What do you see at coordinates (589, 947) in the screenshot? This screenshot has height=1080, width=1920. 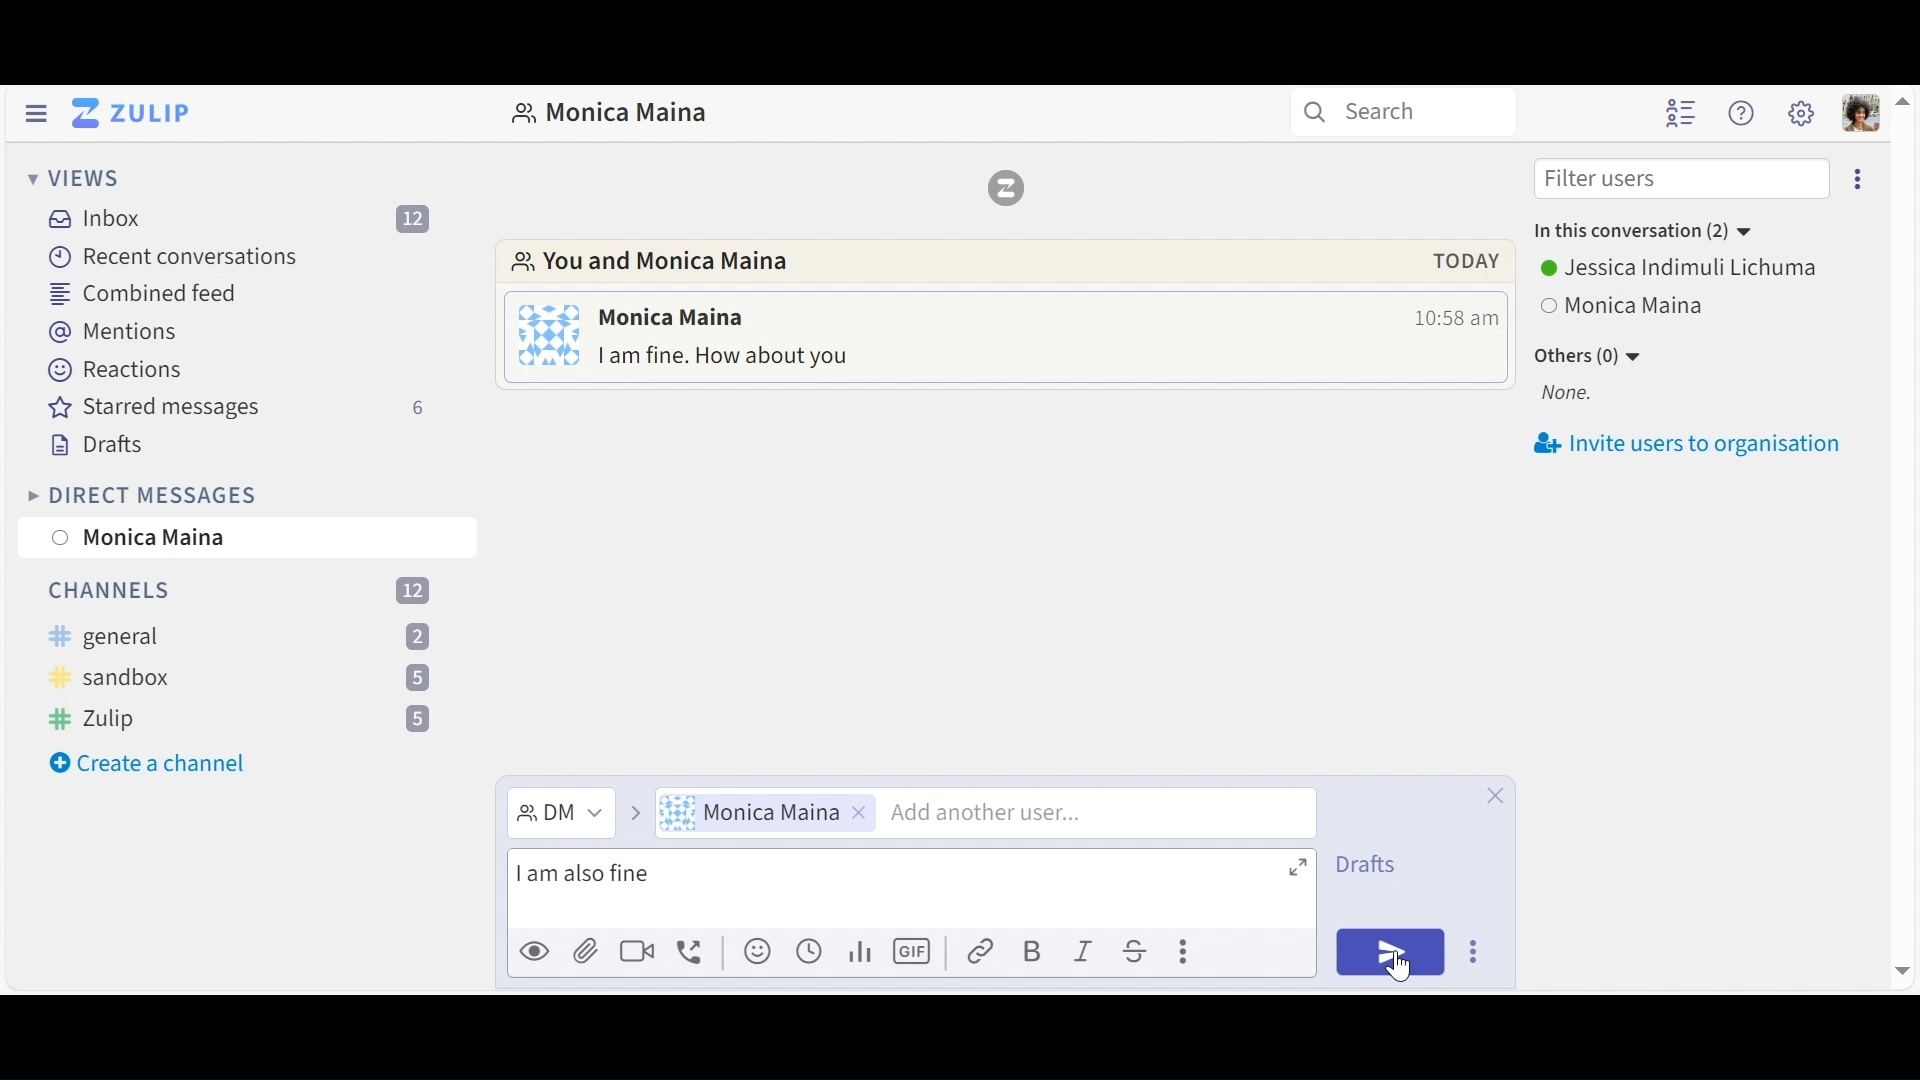 I see `Upload file` at bounding box center [589, 947].